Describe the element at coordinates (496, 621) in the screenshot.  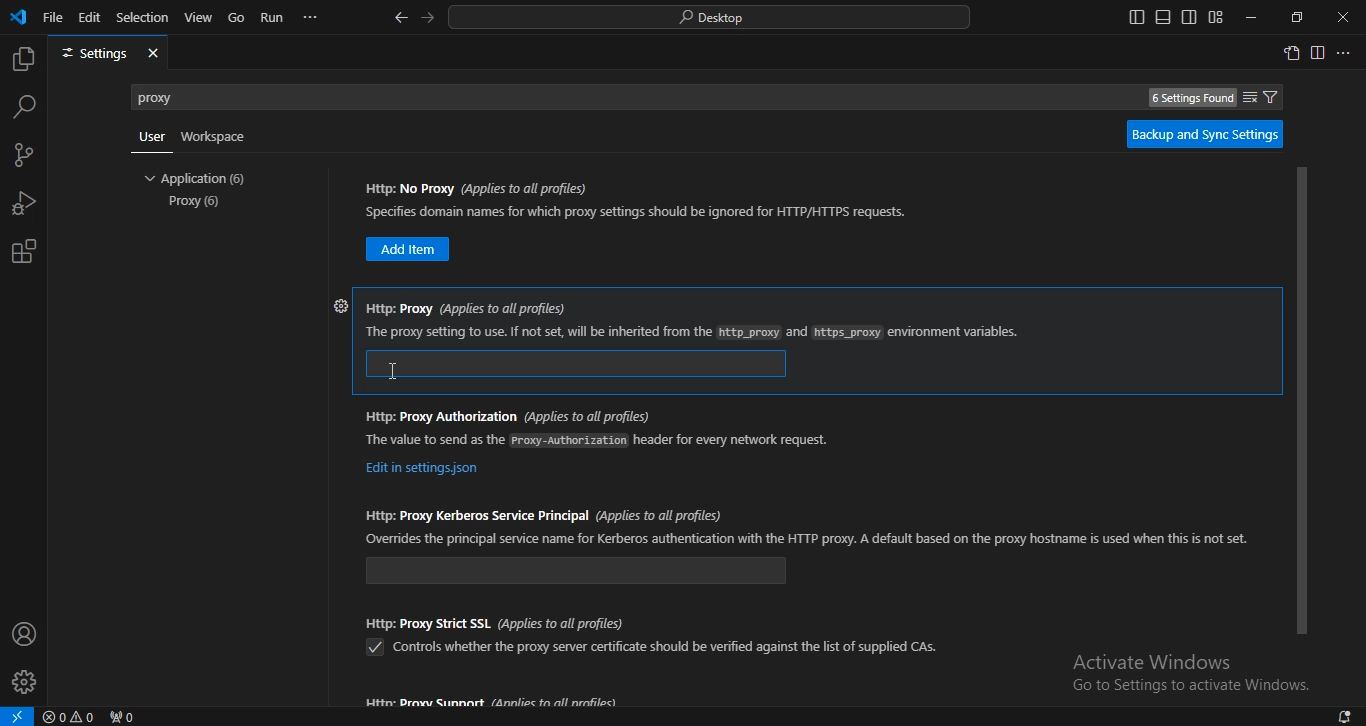
I see `https: proxy strict SSL` at that location.